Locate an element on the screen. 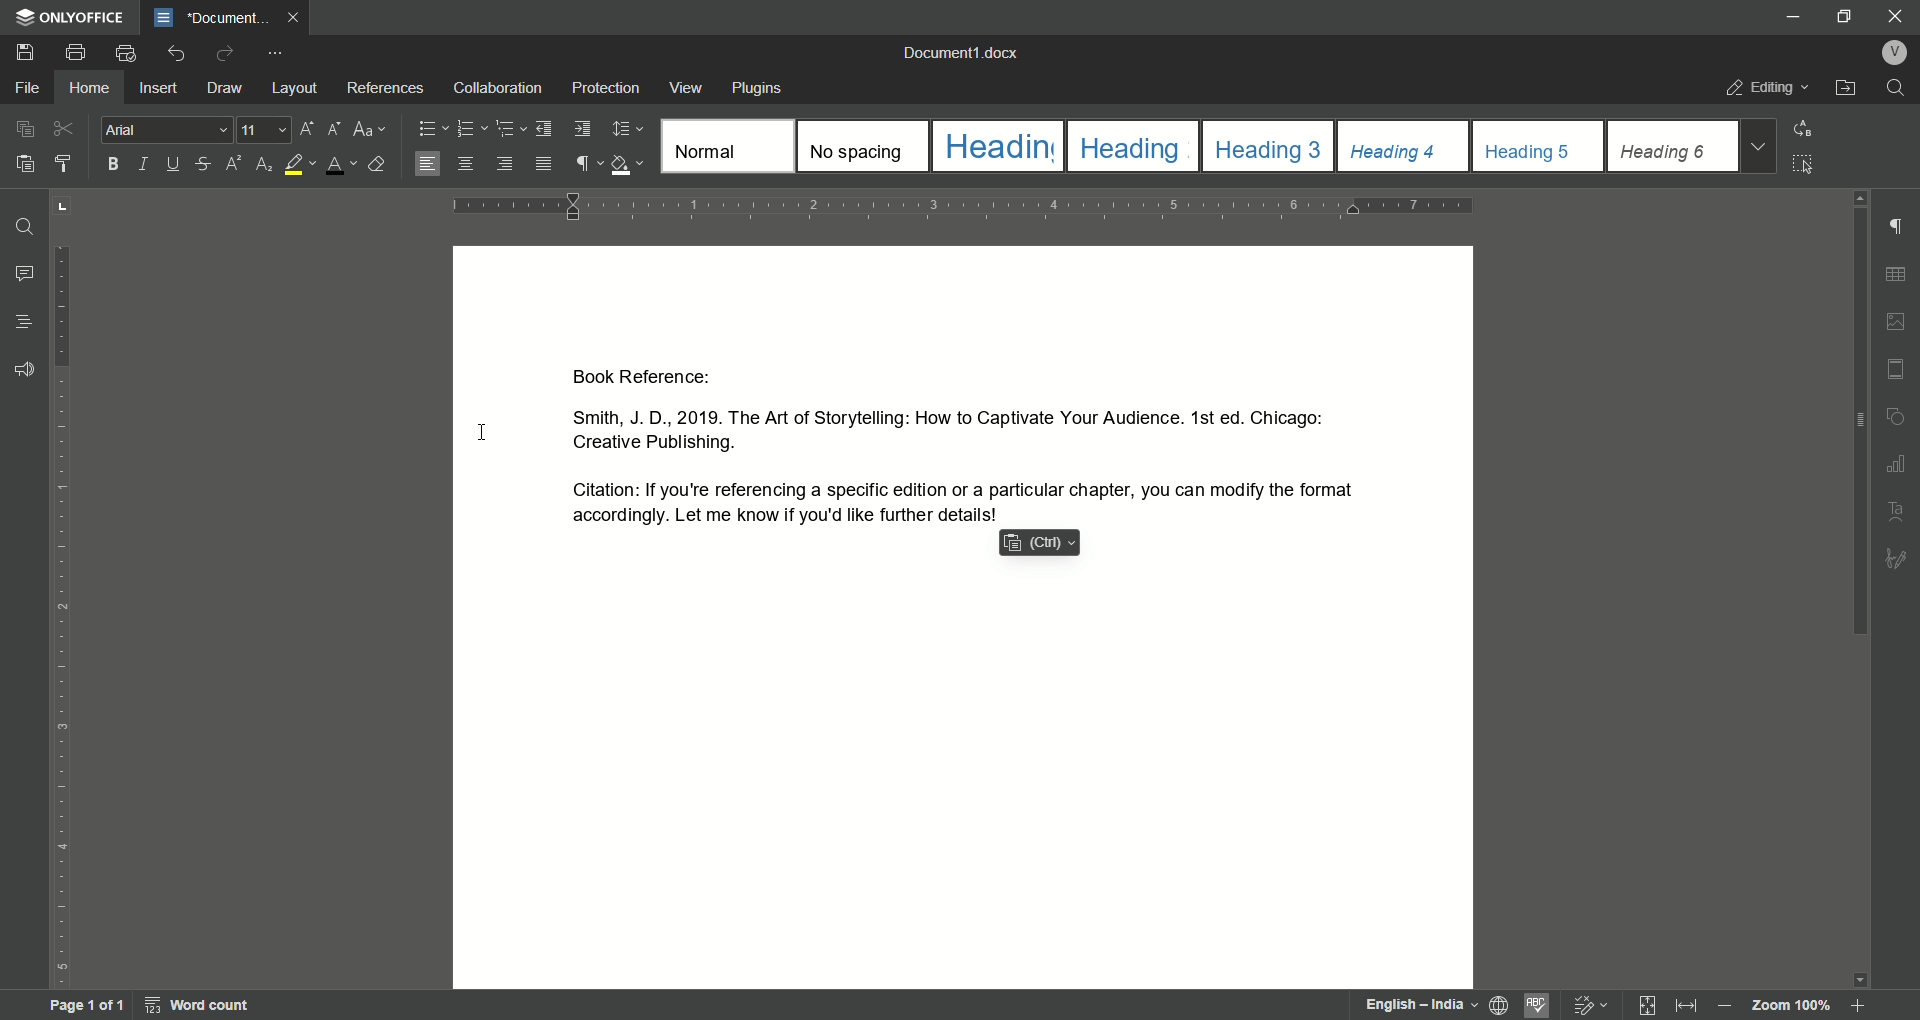 The height and width of the screenshot is (1020, 1920). slide is located at coordinates (1895, 367).